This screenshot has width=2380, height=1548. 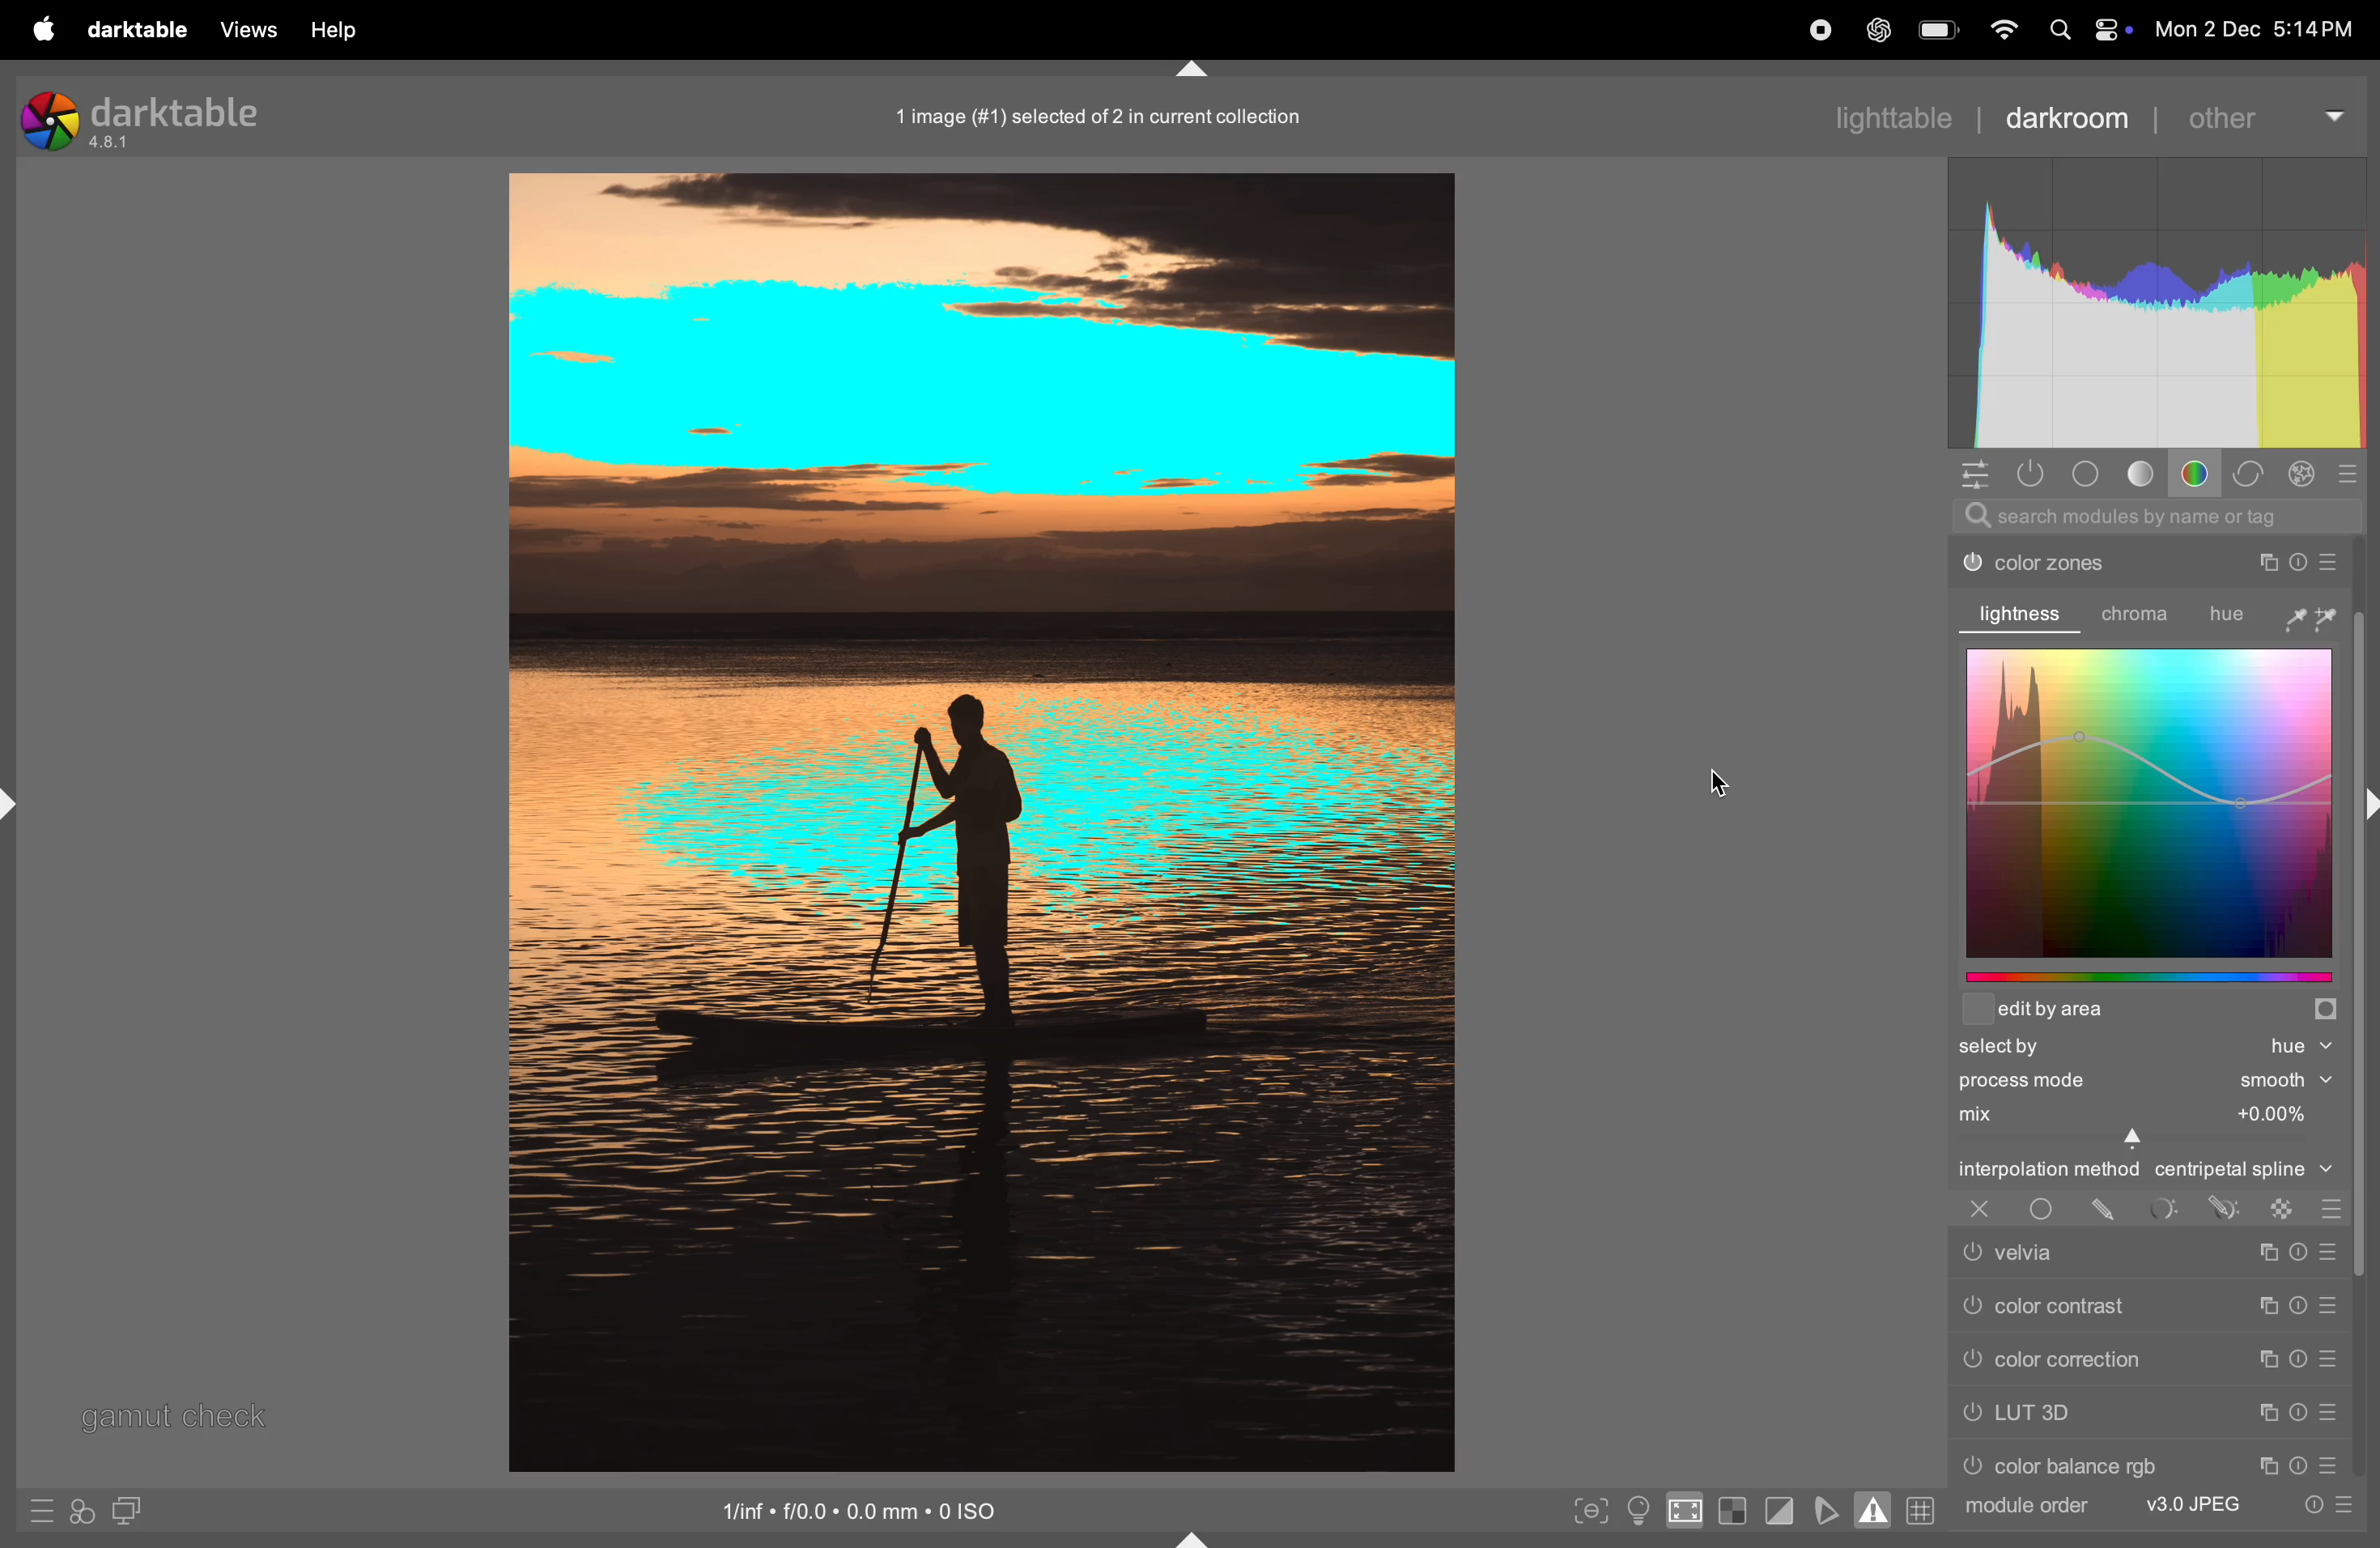 I want to click on control center, so click(x=2114, y=30).